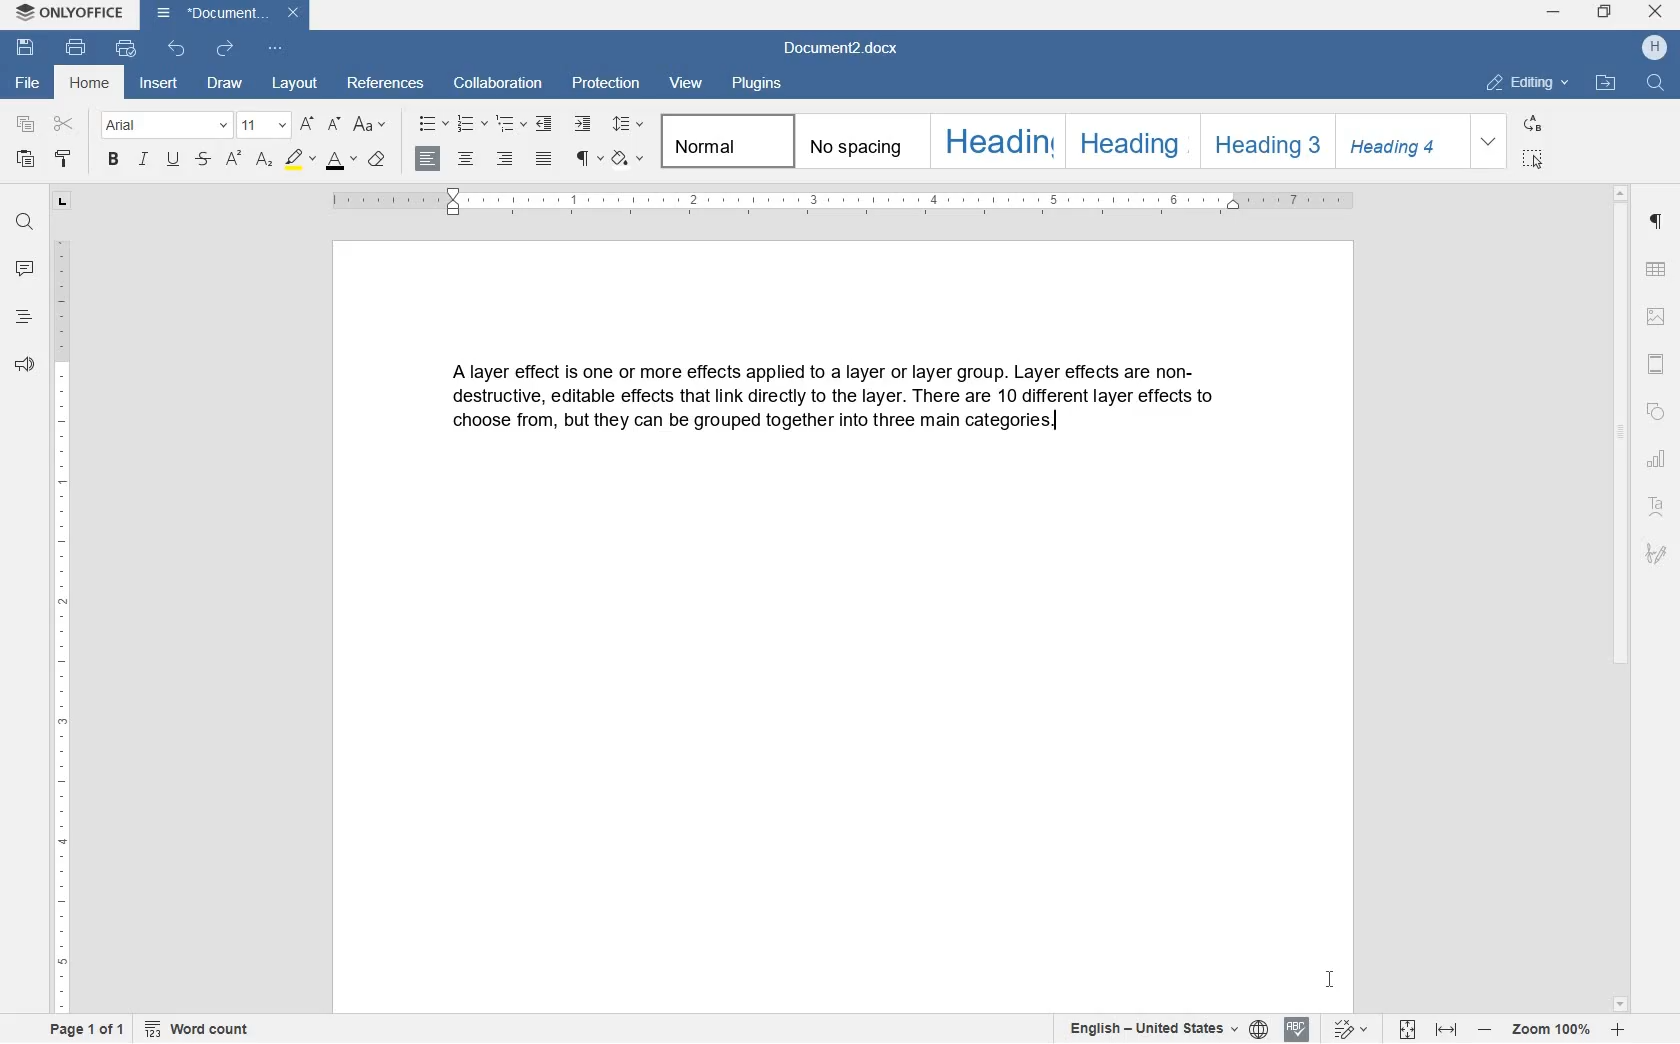 The height and width of the screenshot is (1044, 1680). Describe the element at coordinates (91, 83) in the screenshot. I see `HOME` at that location.